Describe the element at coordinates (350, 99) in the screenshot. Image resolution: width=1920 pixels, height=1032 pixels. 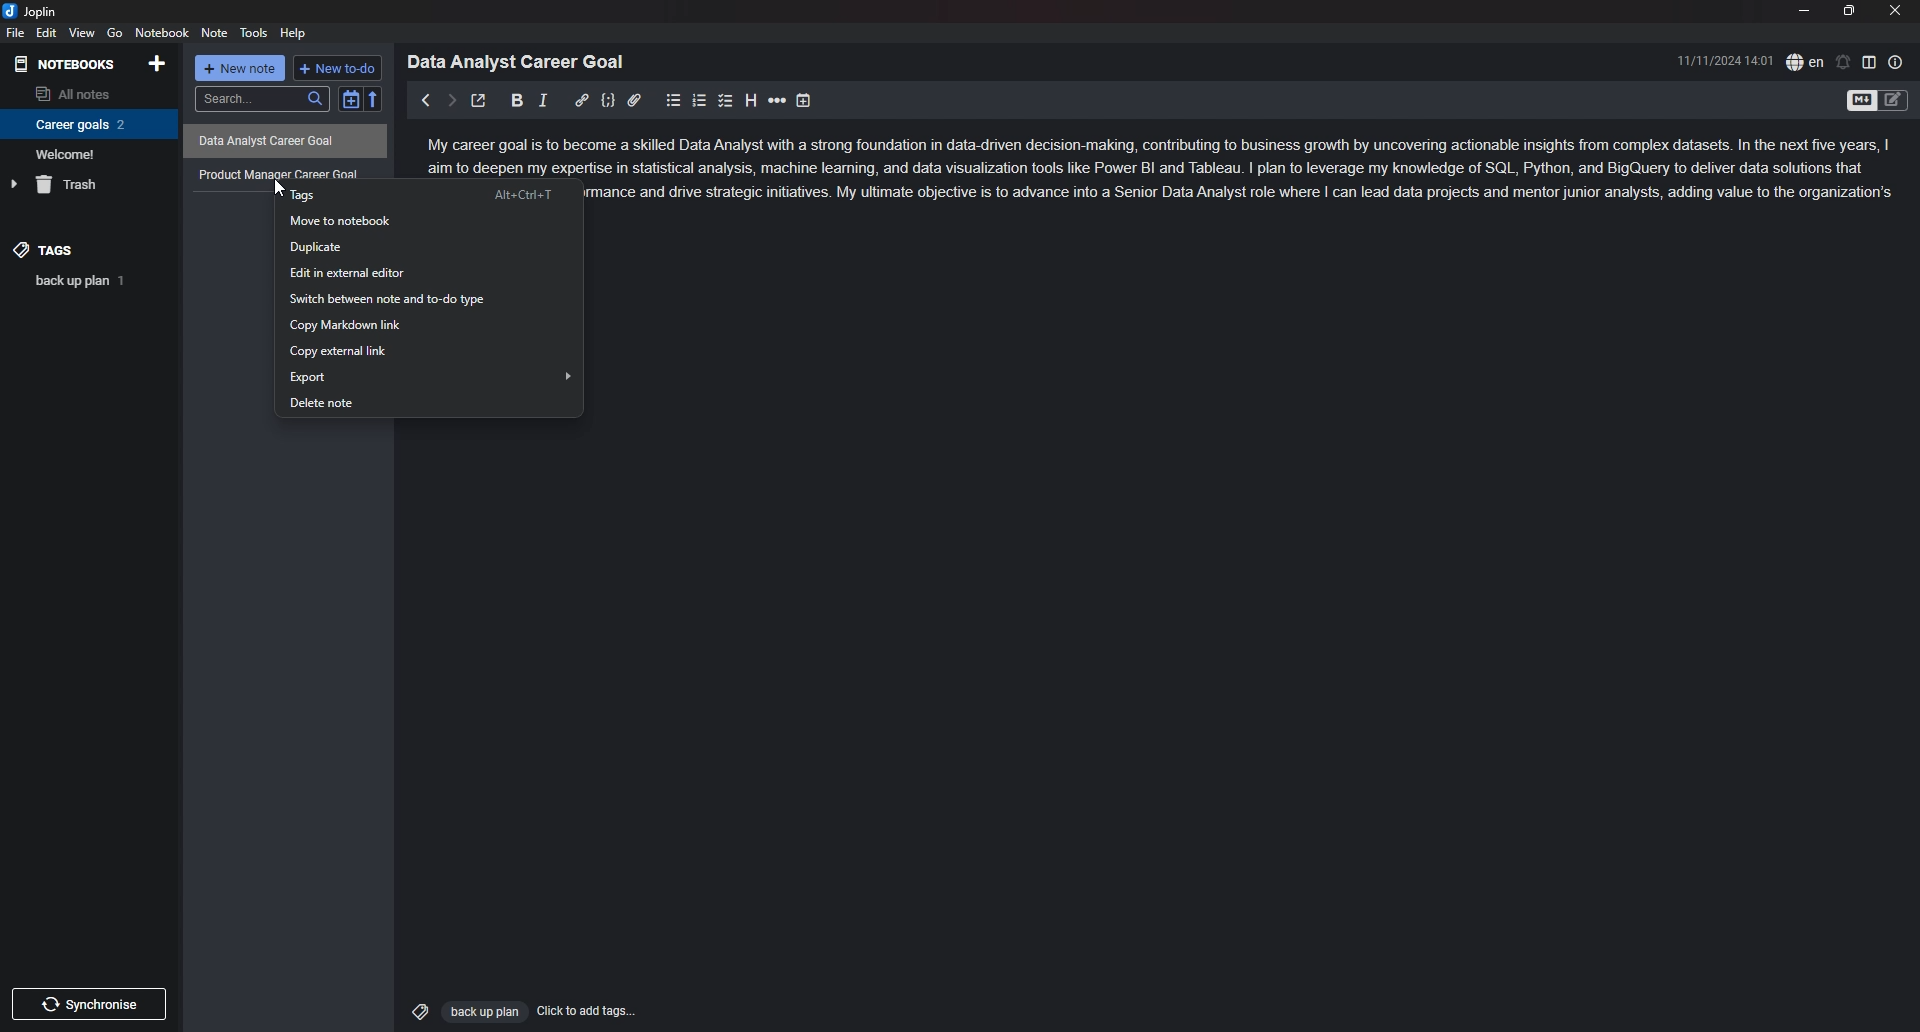
I see `toggle sort order` at that location.